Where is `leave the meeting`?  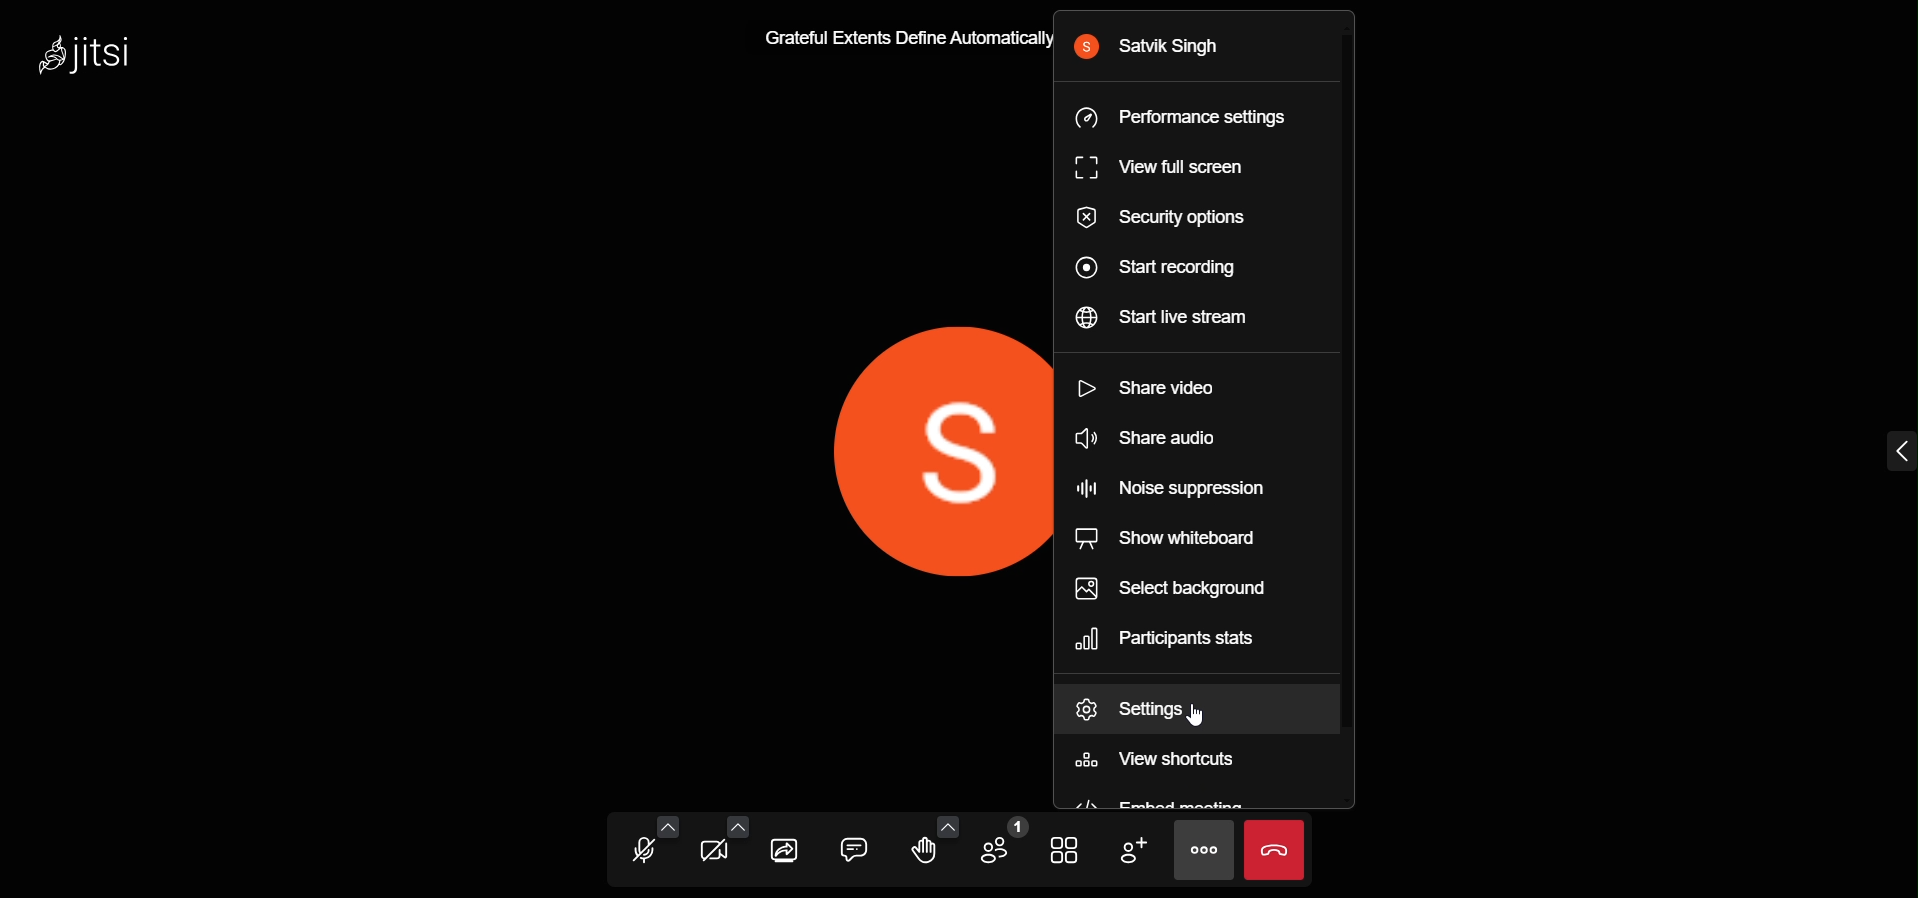
leave the meeting is located at coordinates (1274, 848).